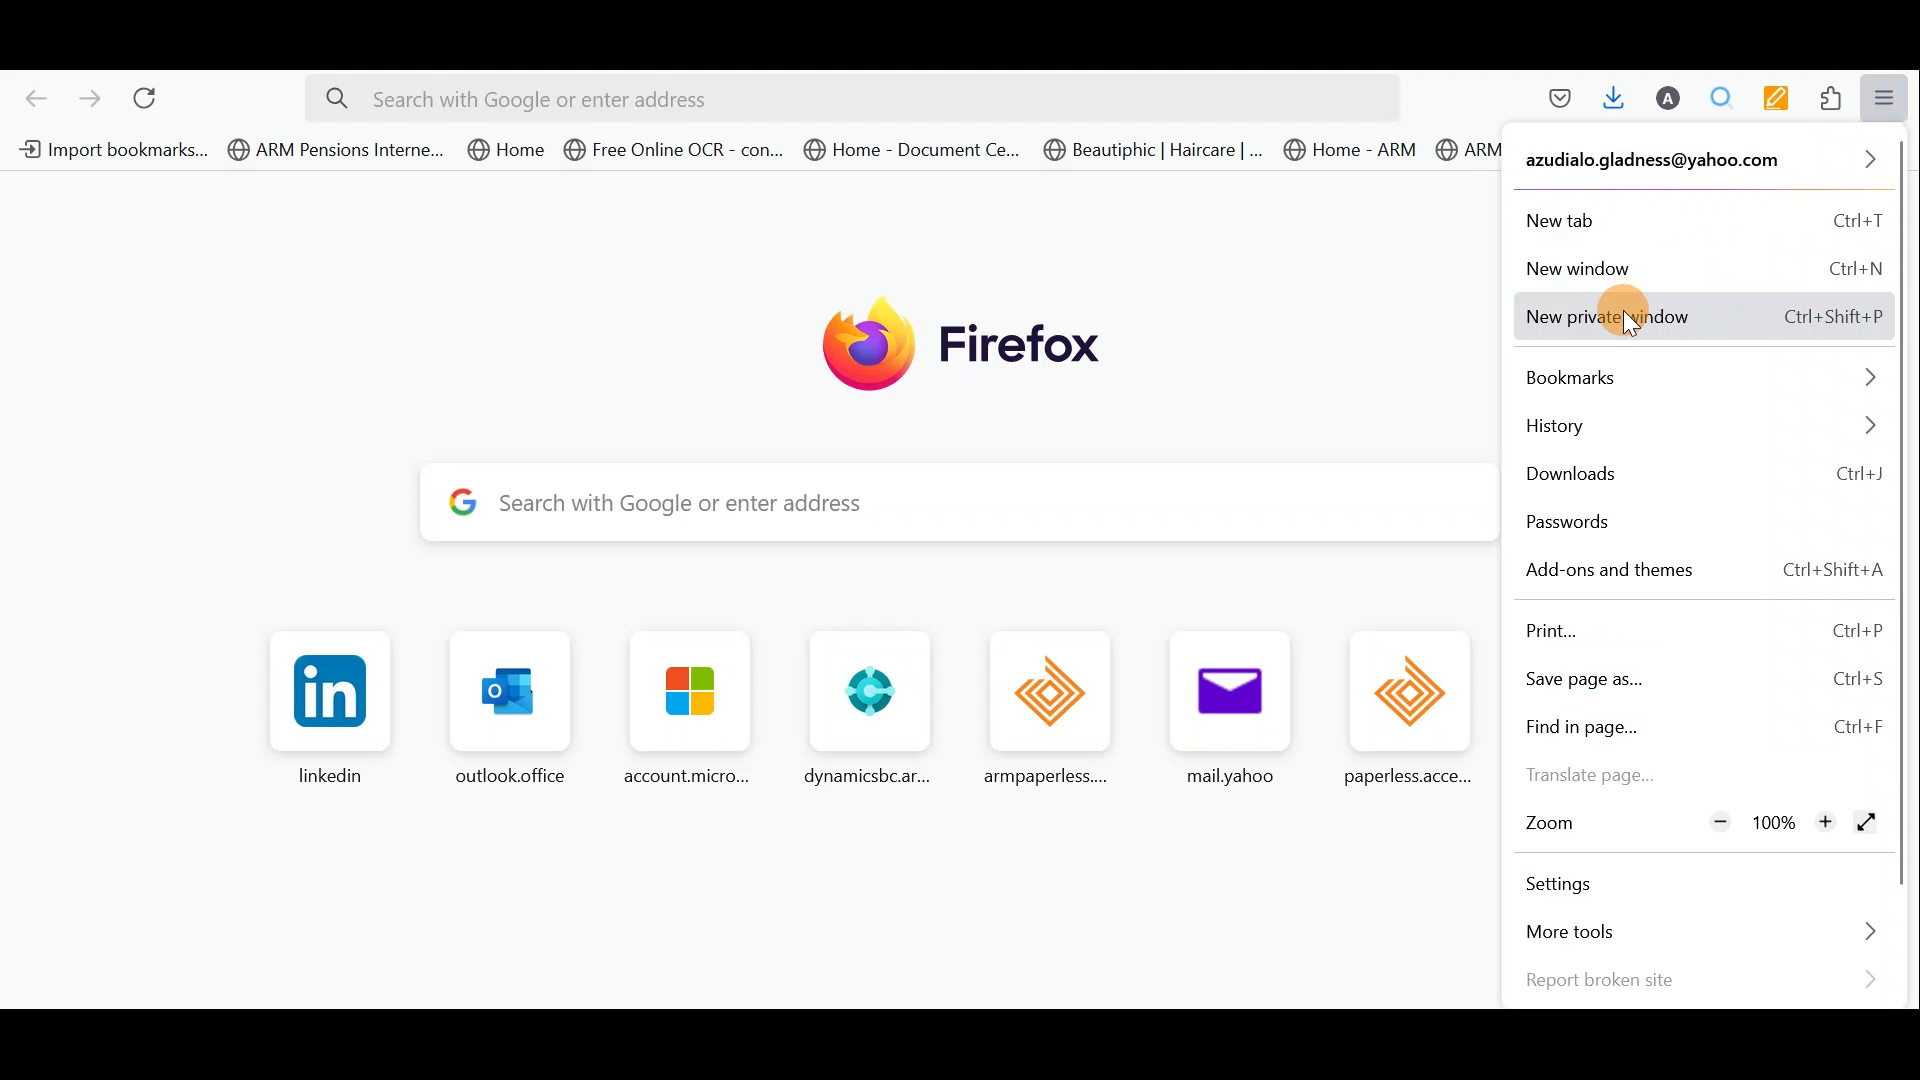 The height and width of the screenshot is (1080, 1920). Describe the element at coordinates (1723, 98) in the screenshot. I see `Multiple search & highlight` at that location.